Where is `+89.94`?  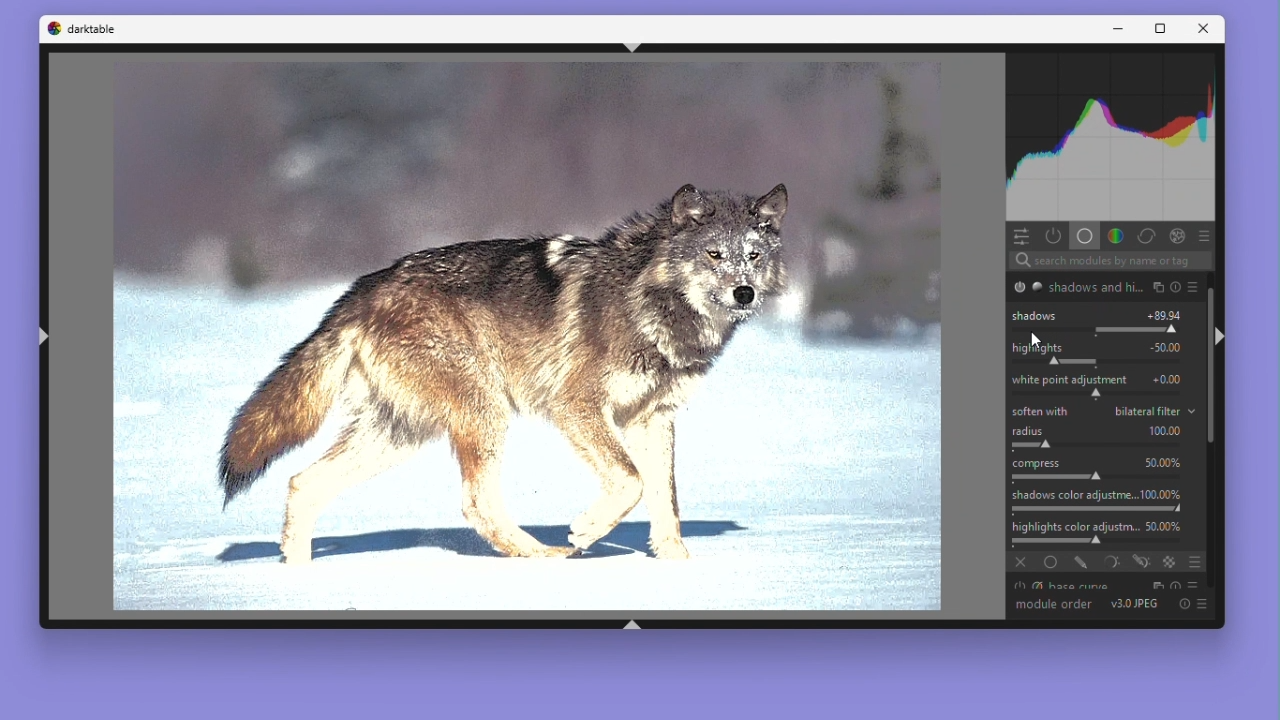 +89.94 is located at coordinates (1171, 314).